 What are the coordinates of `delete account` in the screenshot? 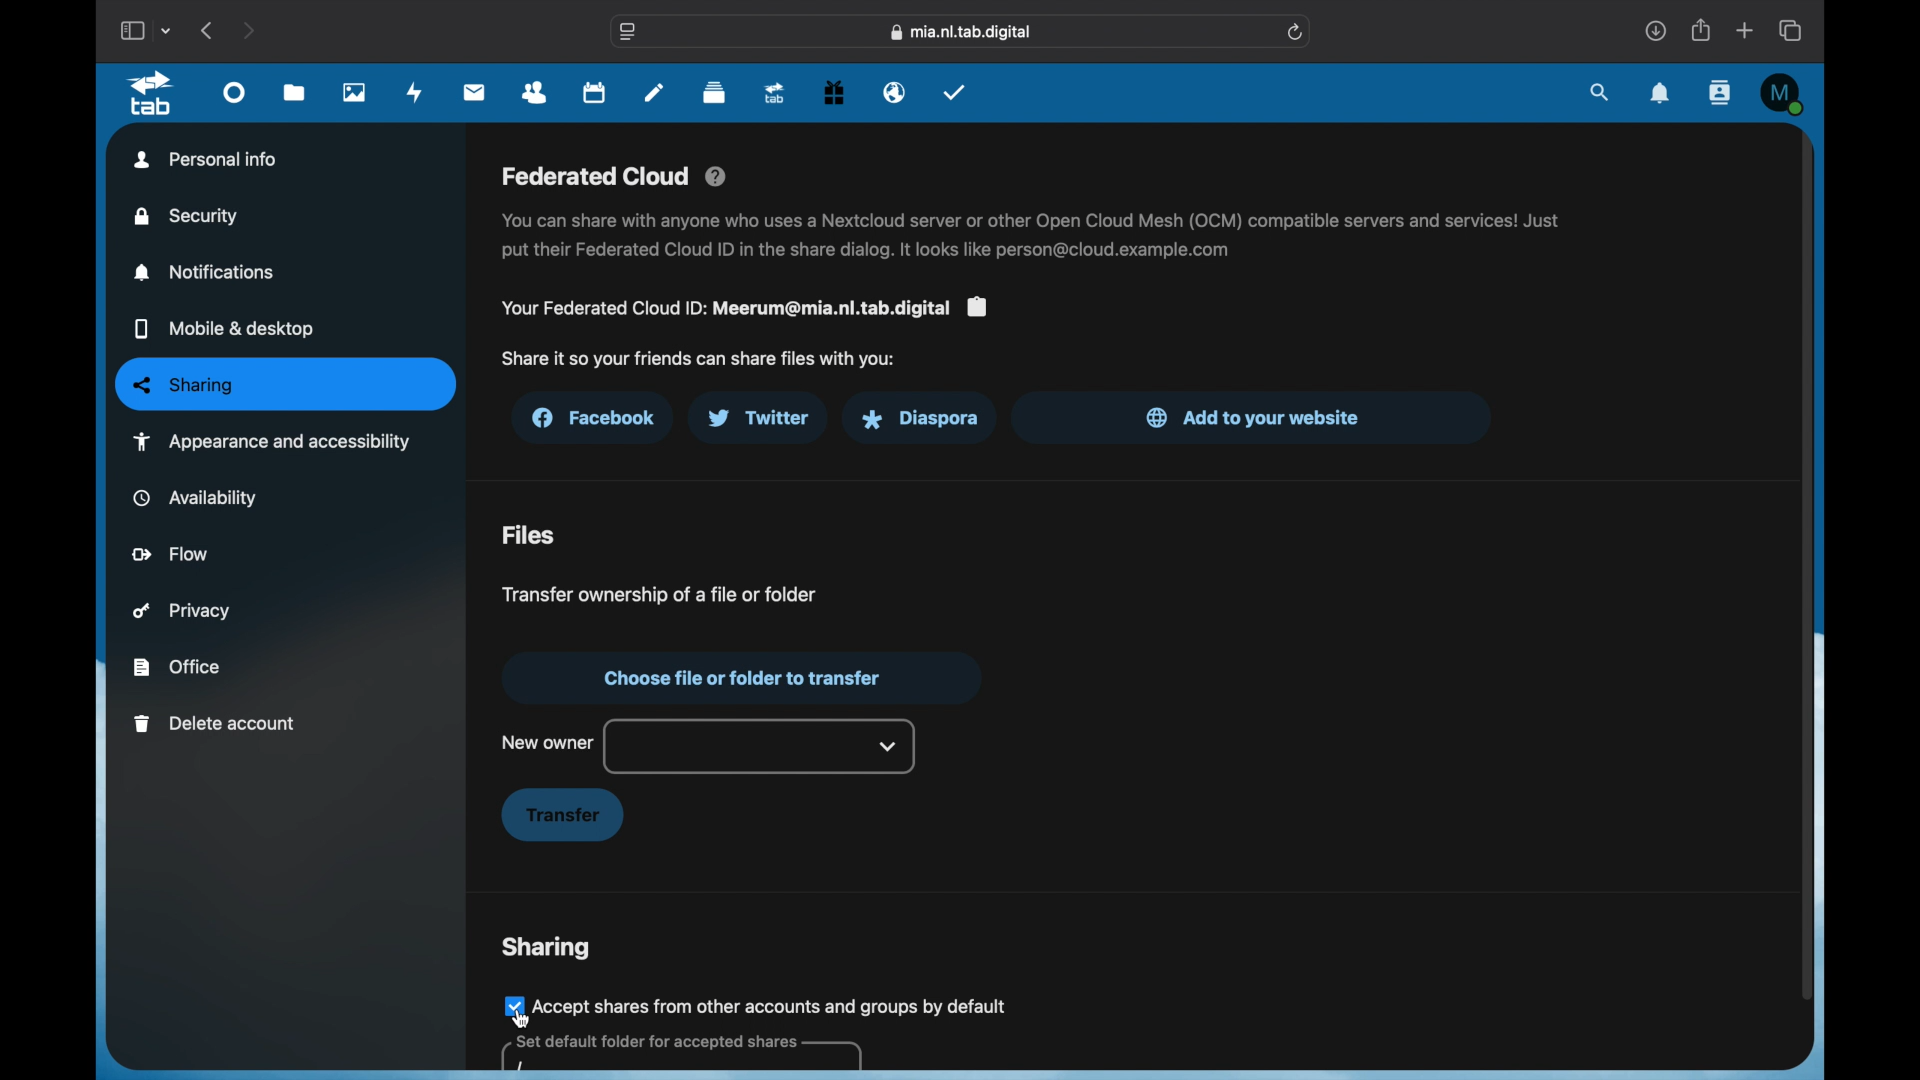 It's located at (215, 724).